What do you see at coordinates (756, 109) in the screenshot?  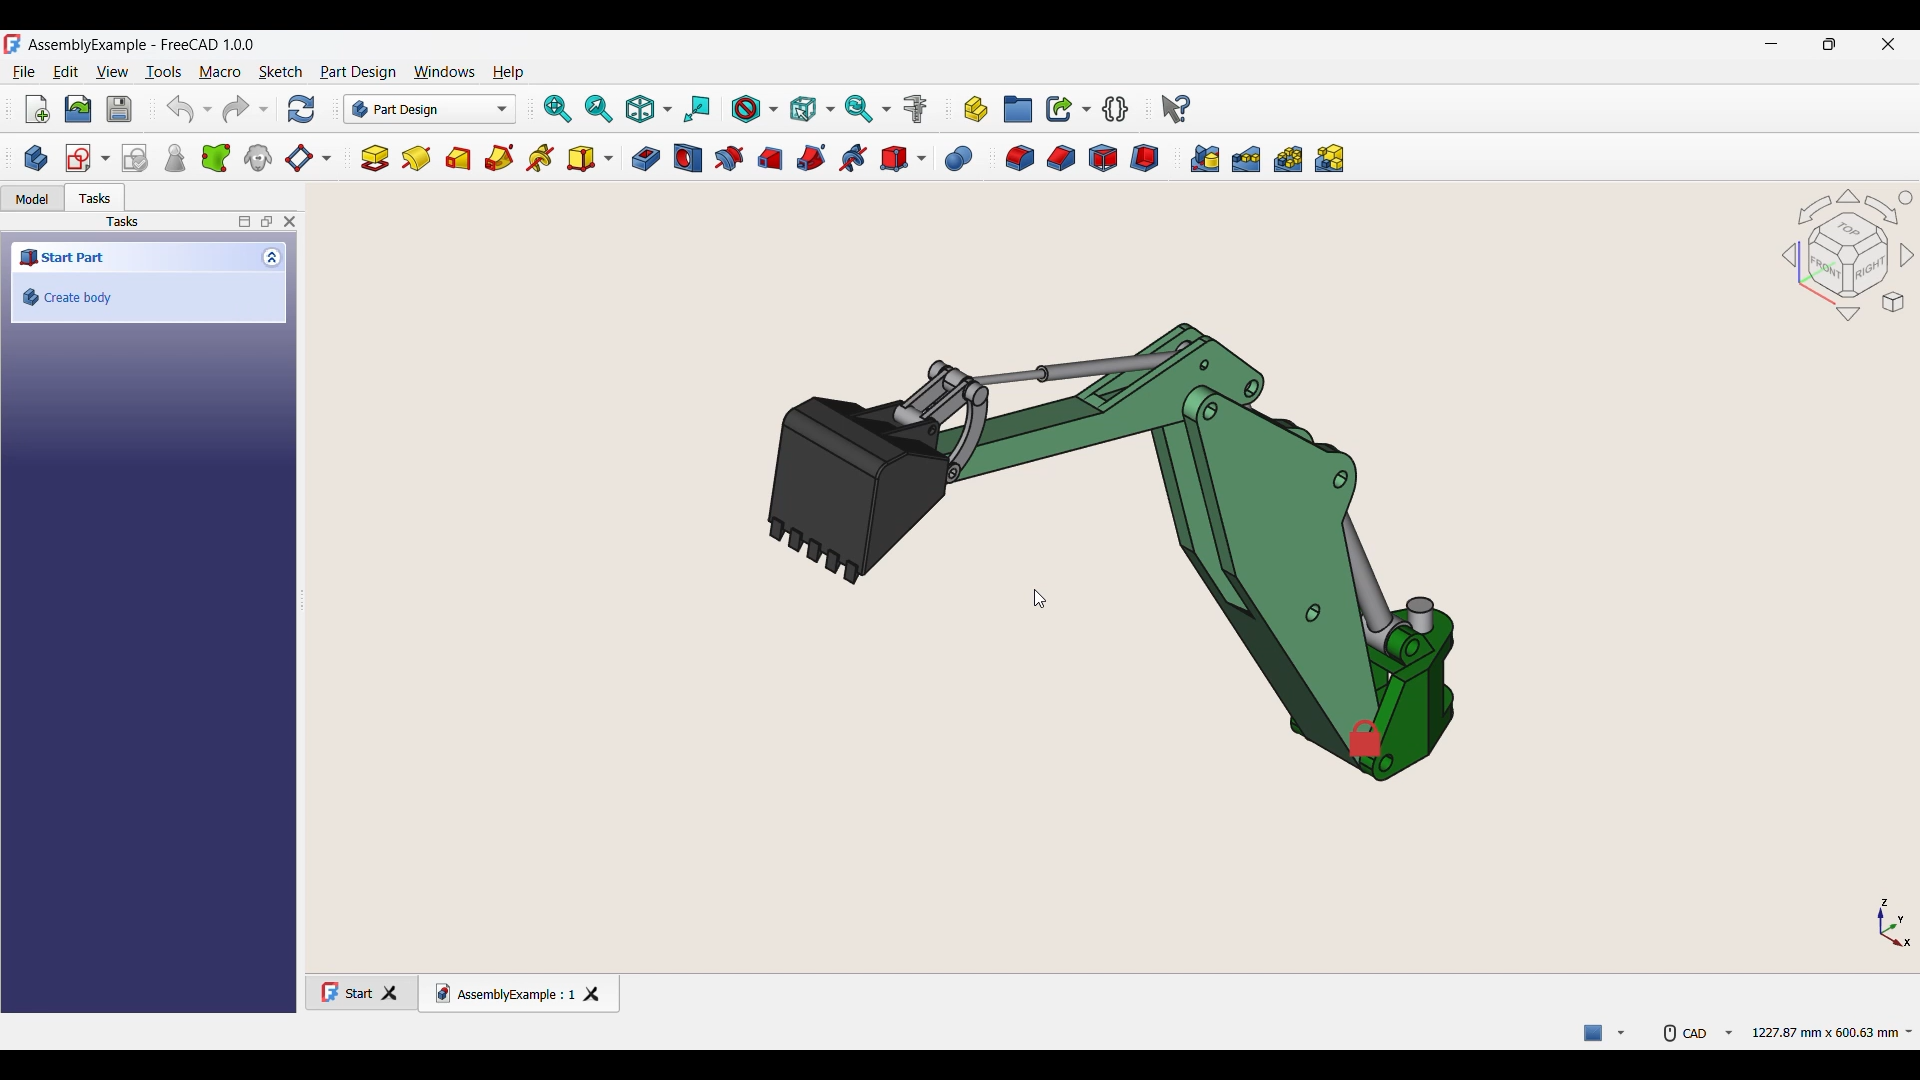 I see `Draw style` at bounding box center [756, 109].